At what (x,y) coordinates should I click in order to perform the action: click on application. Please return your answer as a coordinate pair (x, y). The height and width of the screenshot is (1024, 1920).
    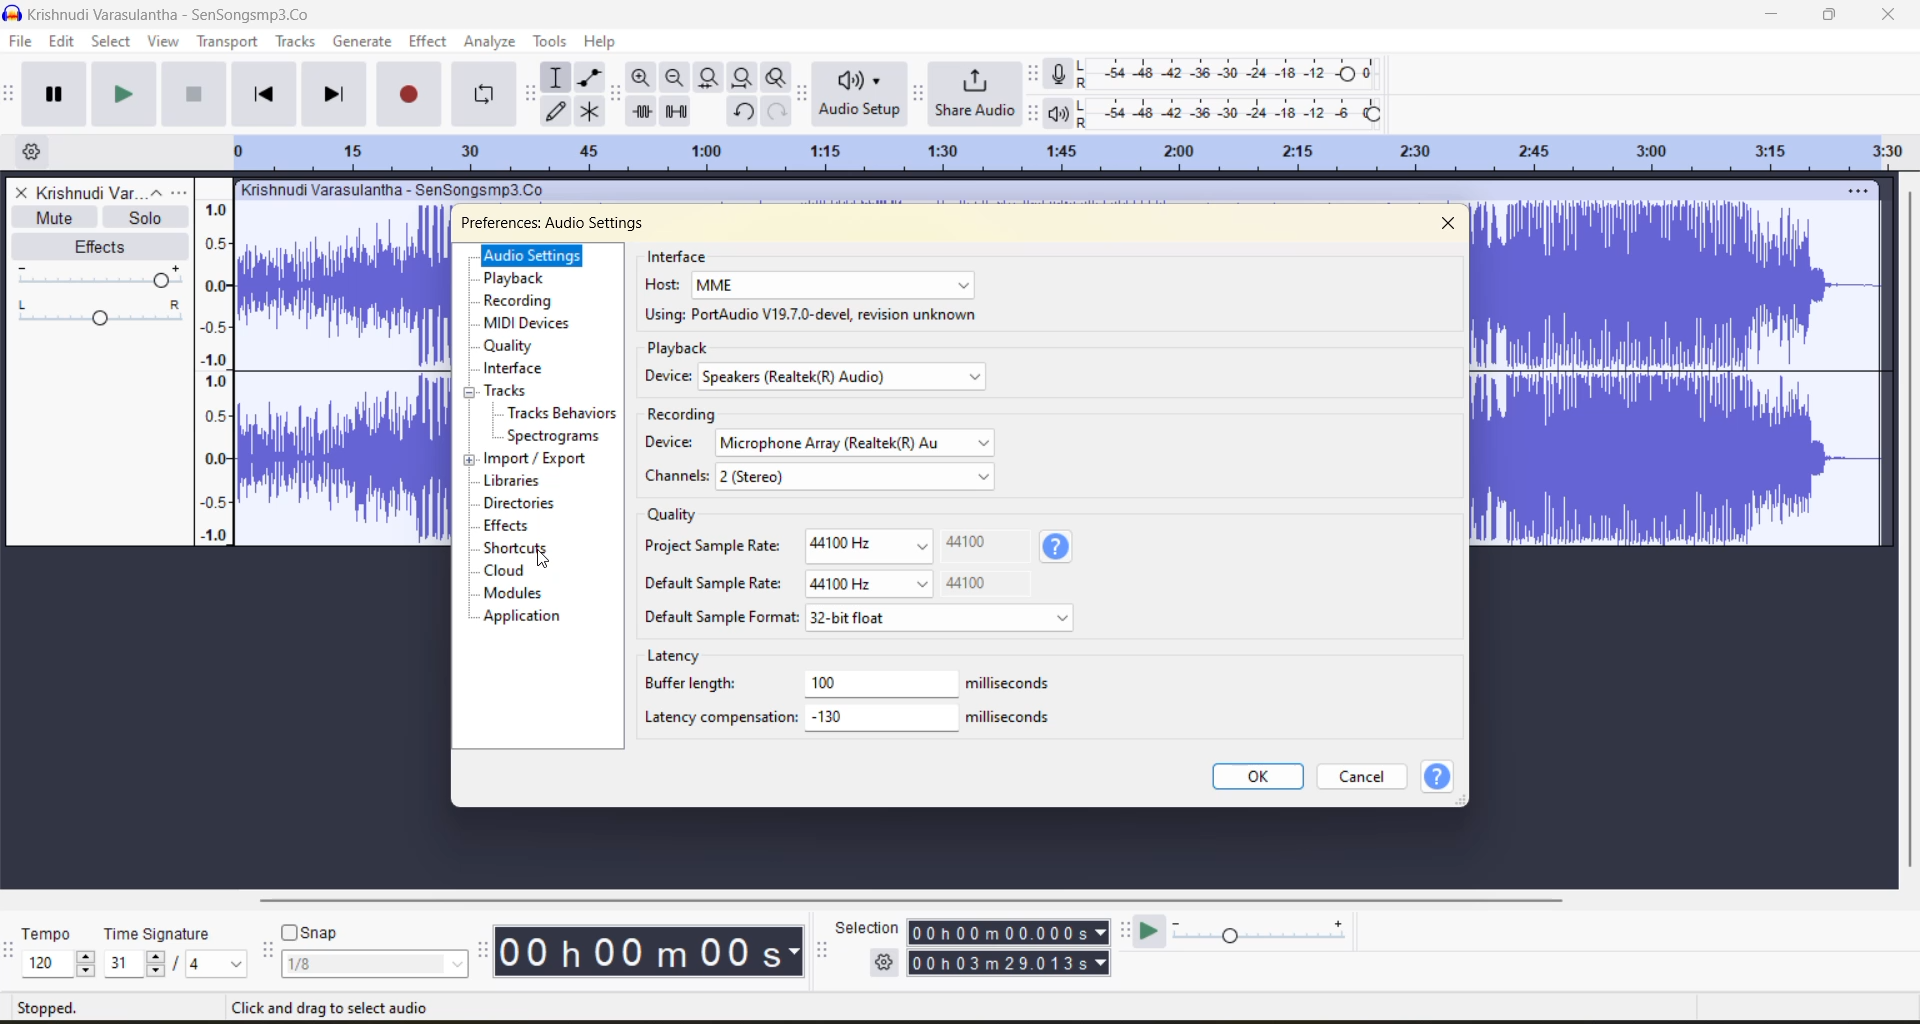
    Looking at the image, I should click on (523, 615).